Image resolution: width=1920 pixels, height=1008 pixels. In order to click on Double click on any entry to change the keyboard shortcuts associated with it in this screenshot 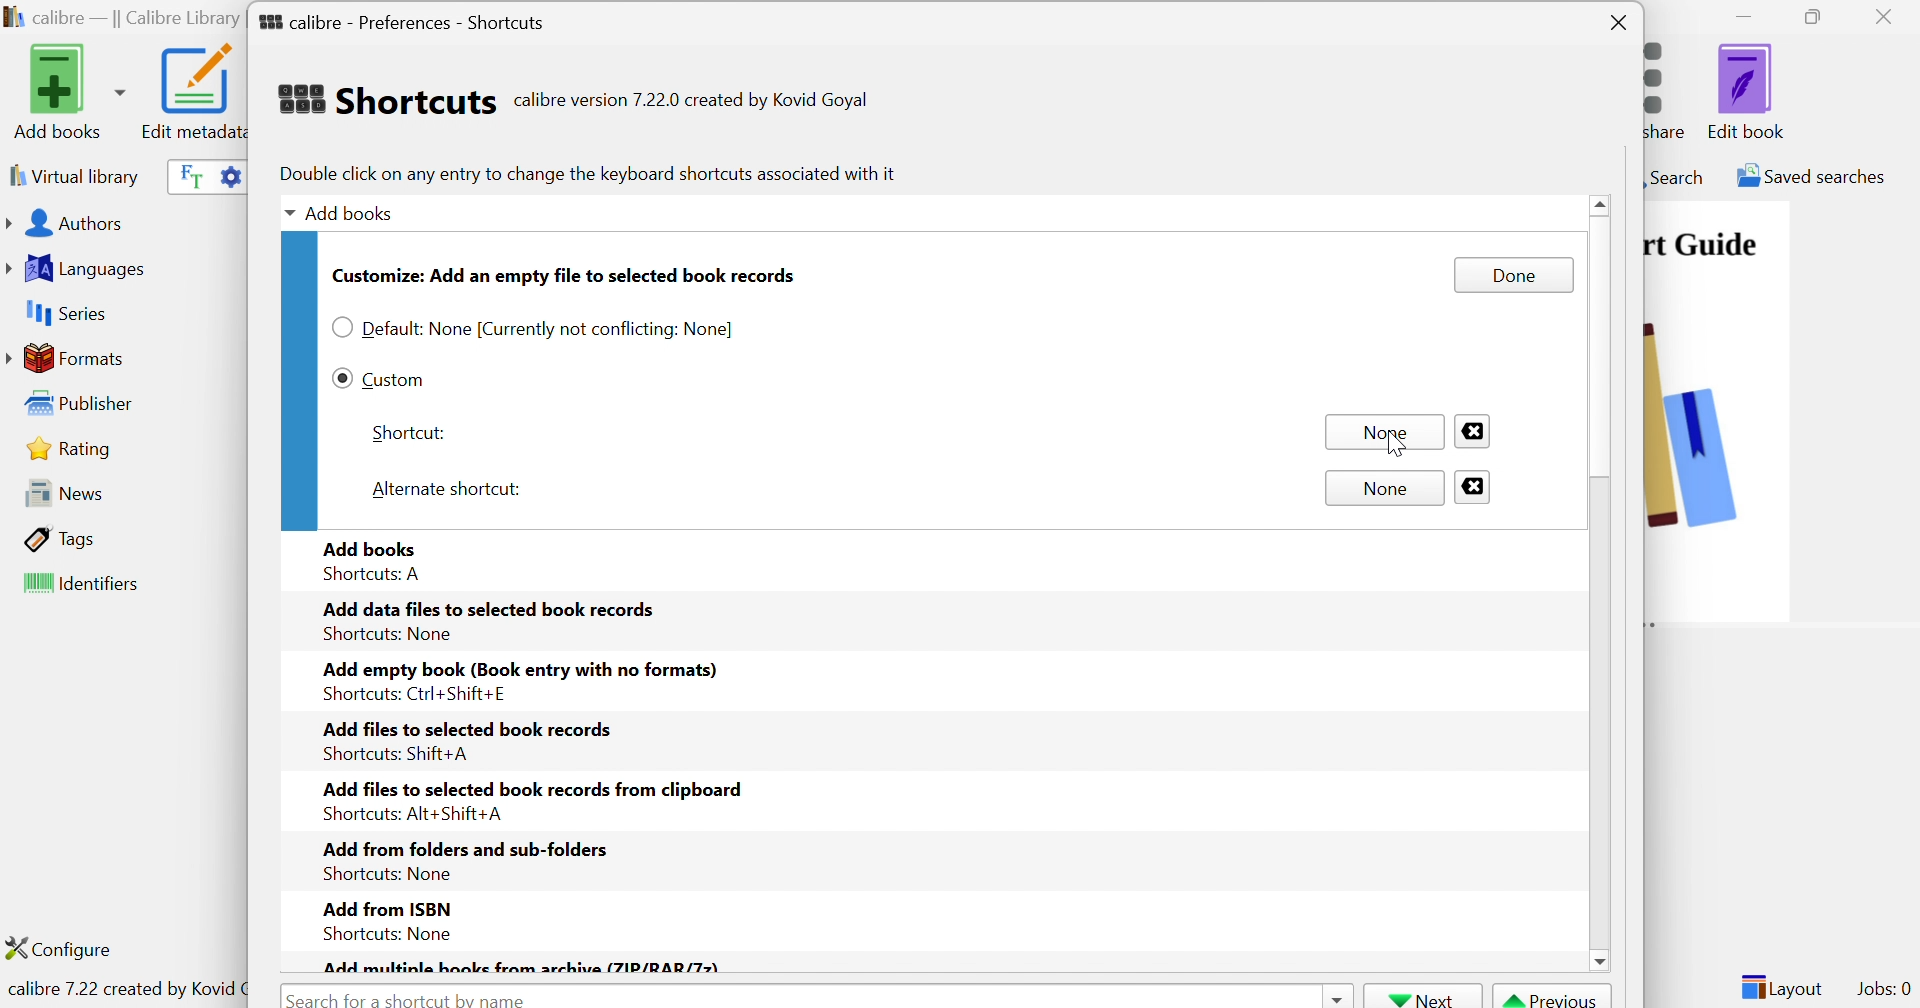, I will do `click(586, 173)`.